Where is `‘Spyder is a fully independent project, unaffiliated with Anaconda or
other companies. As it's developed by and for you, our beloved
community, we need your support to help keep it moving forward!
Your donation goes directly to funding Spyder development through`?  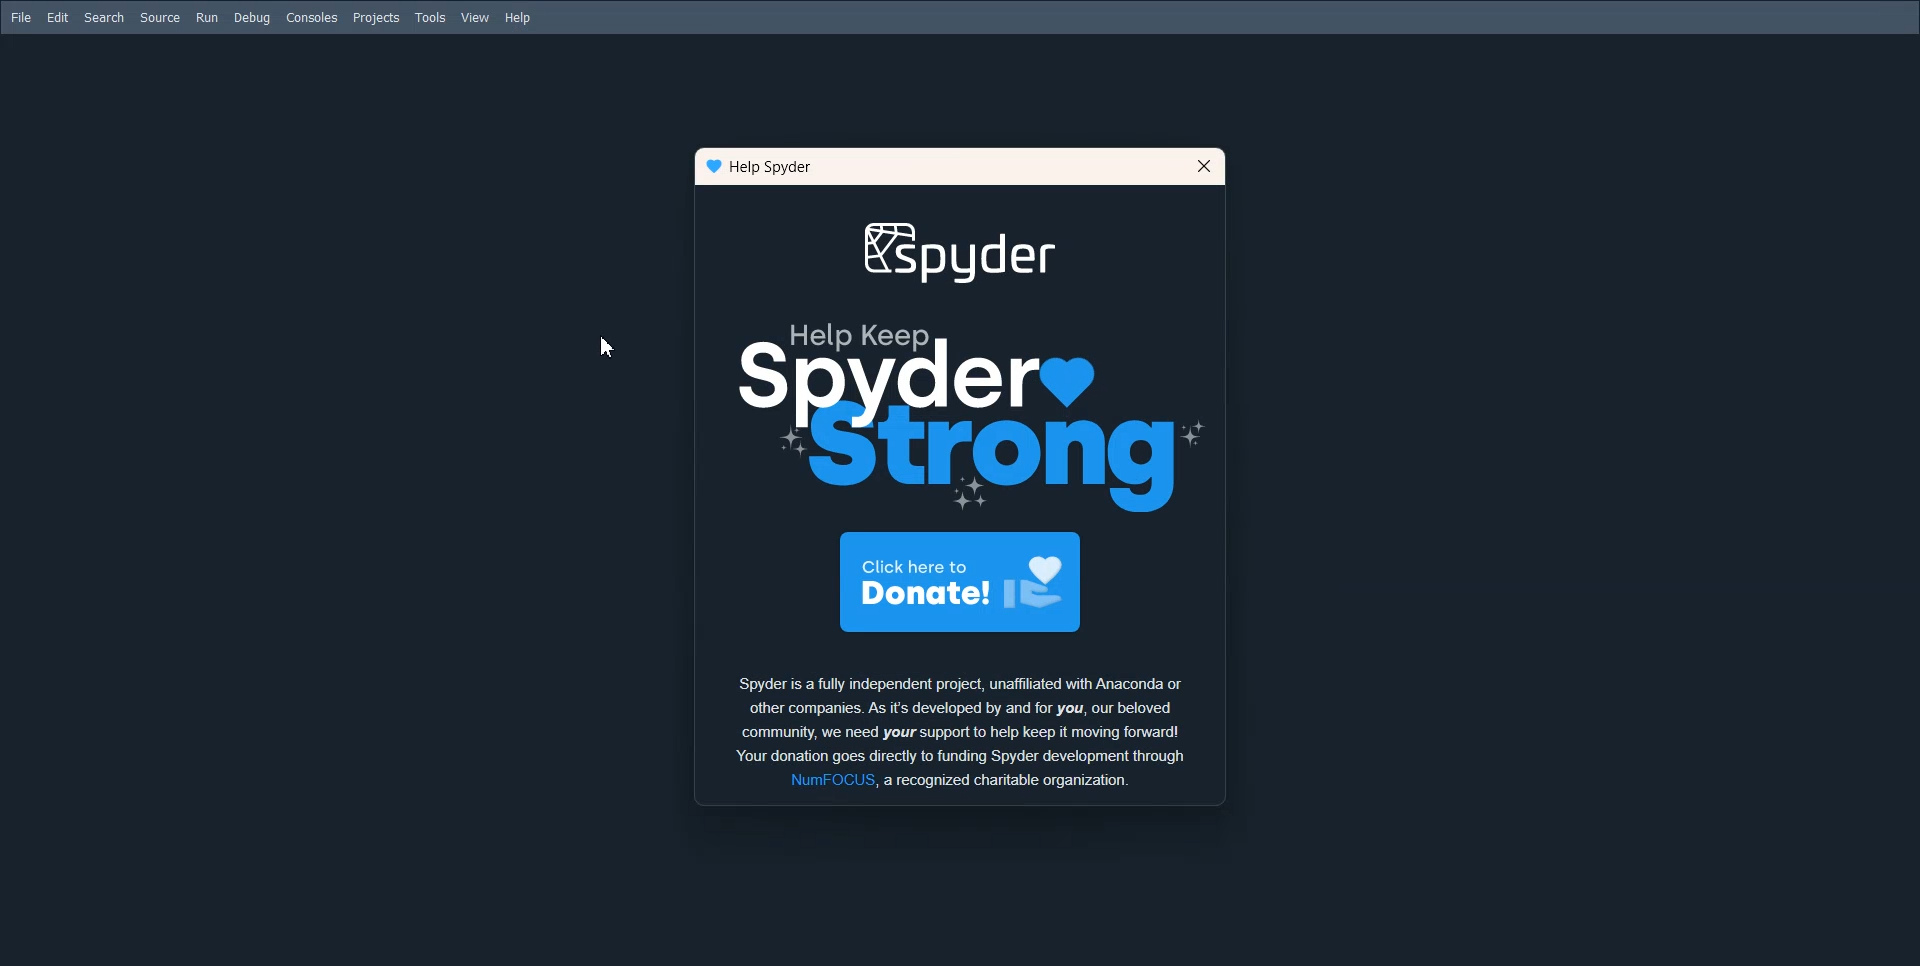
‘Spyder is a fully independent project, unaffiliated with Anaconda or
other companies. As it's developed by and for you, our beloved
community, we need your support to help keep it moving forward!
Your donation goes directly to funding Spyder development through is located at coordinates (971, 717).